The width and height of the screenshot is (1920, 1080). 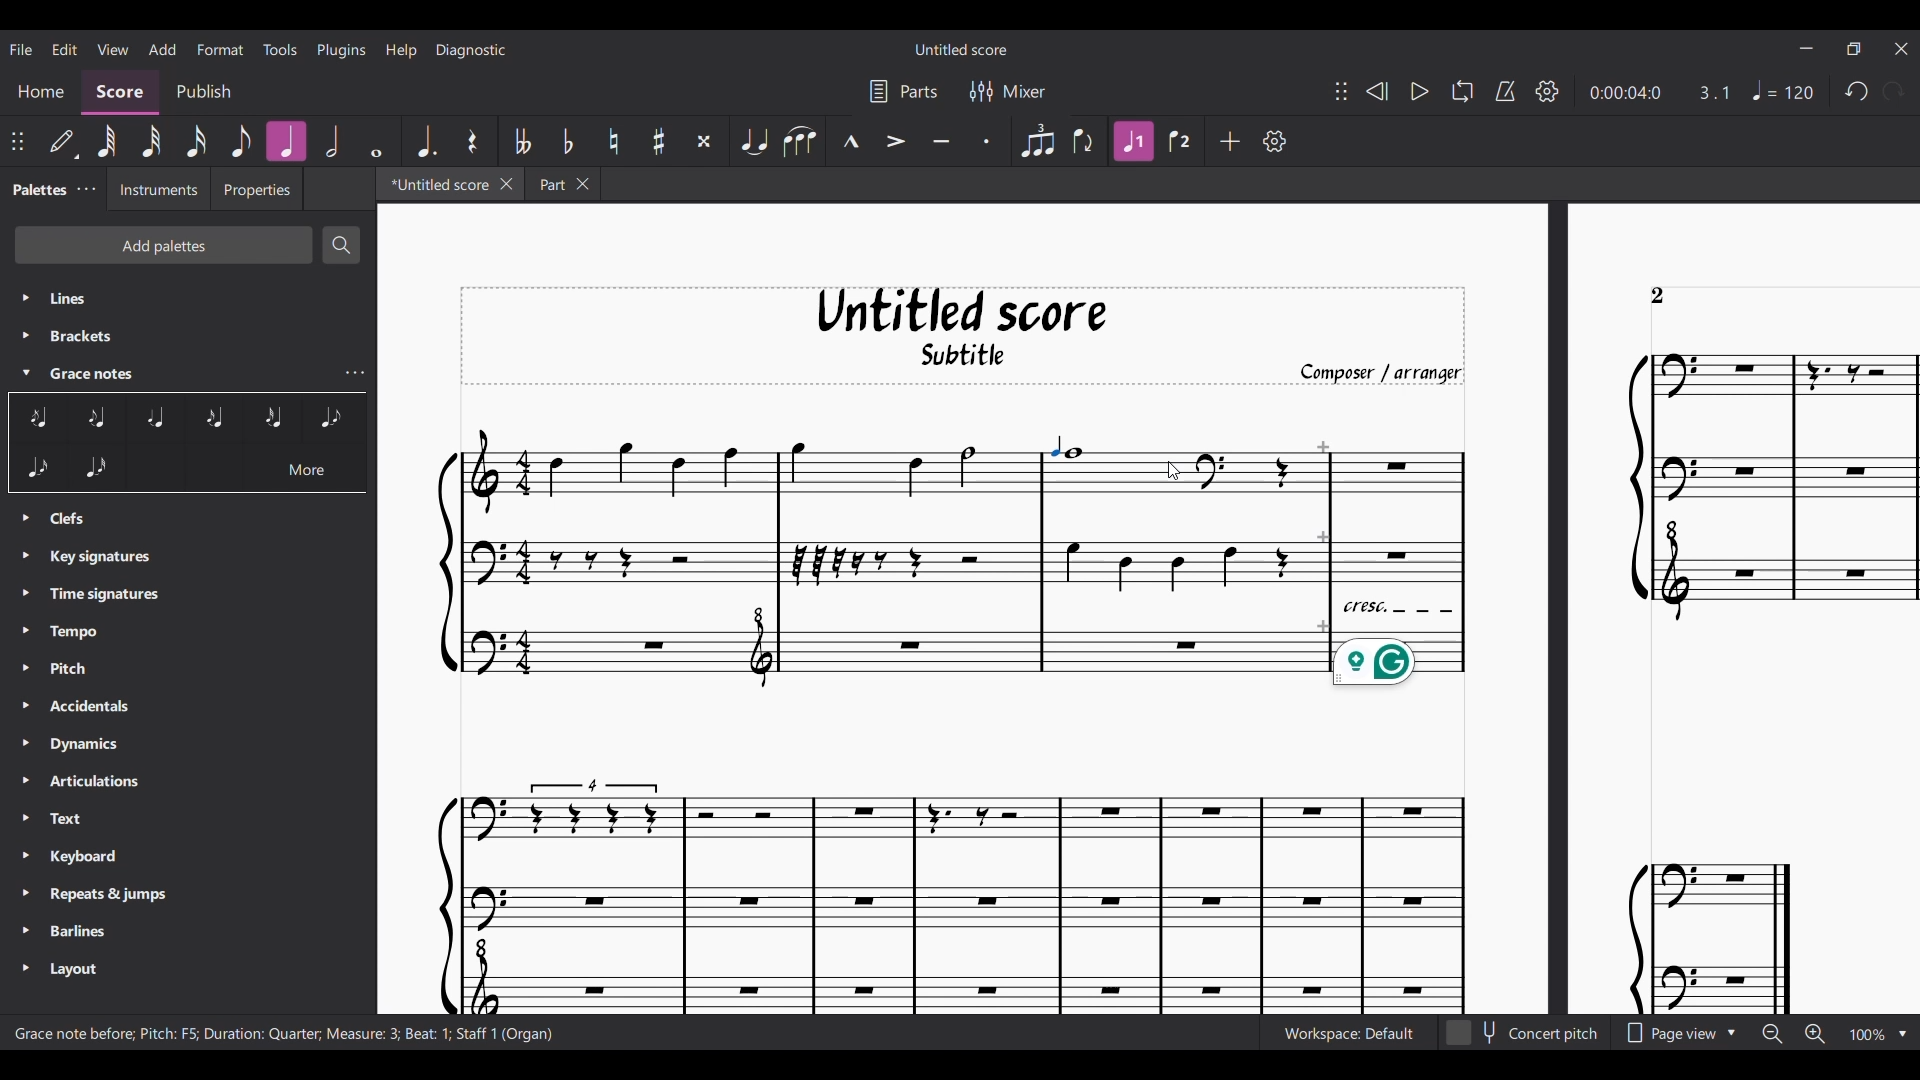 I want to click on Tie, so click(x=753, y=141).